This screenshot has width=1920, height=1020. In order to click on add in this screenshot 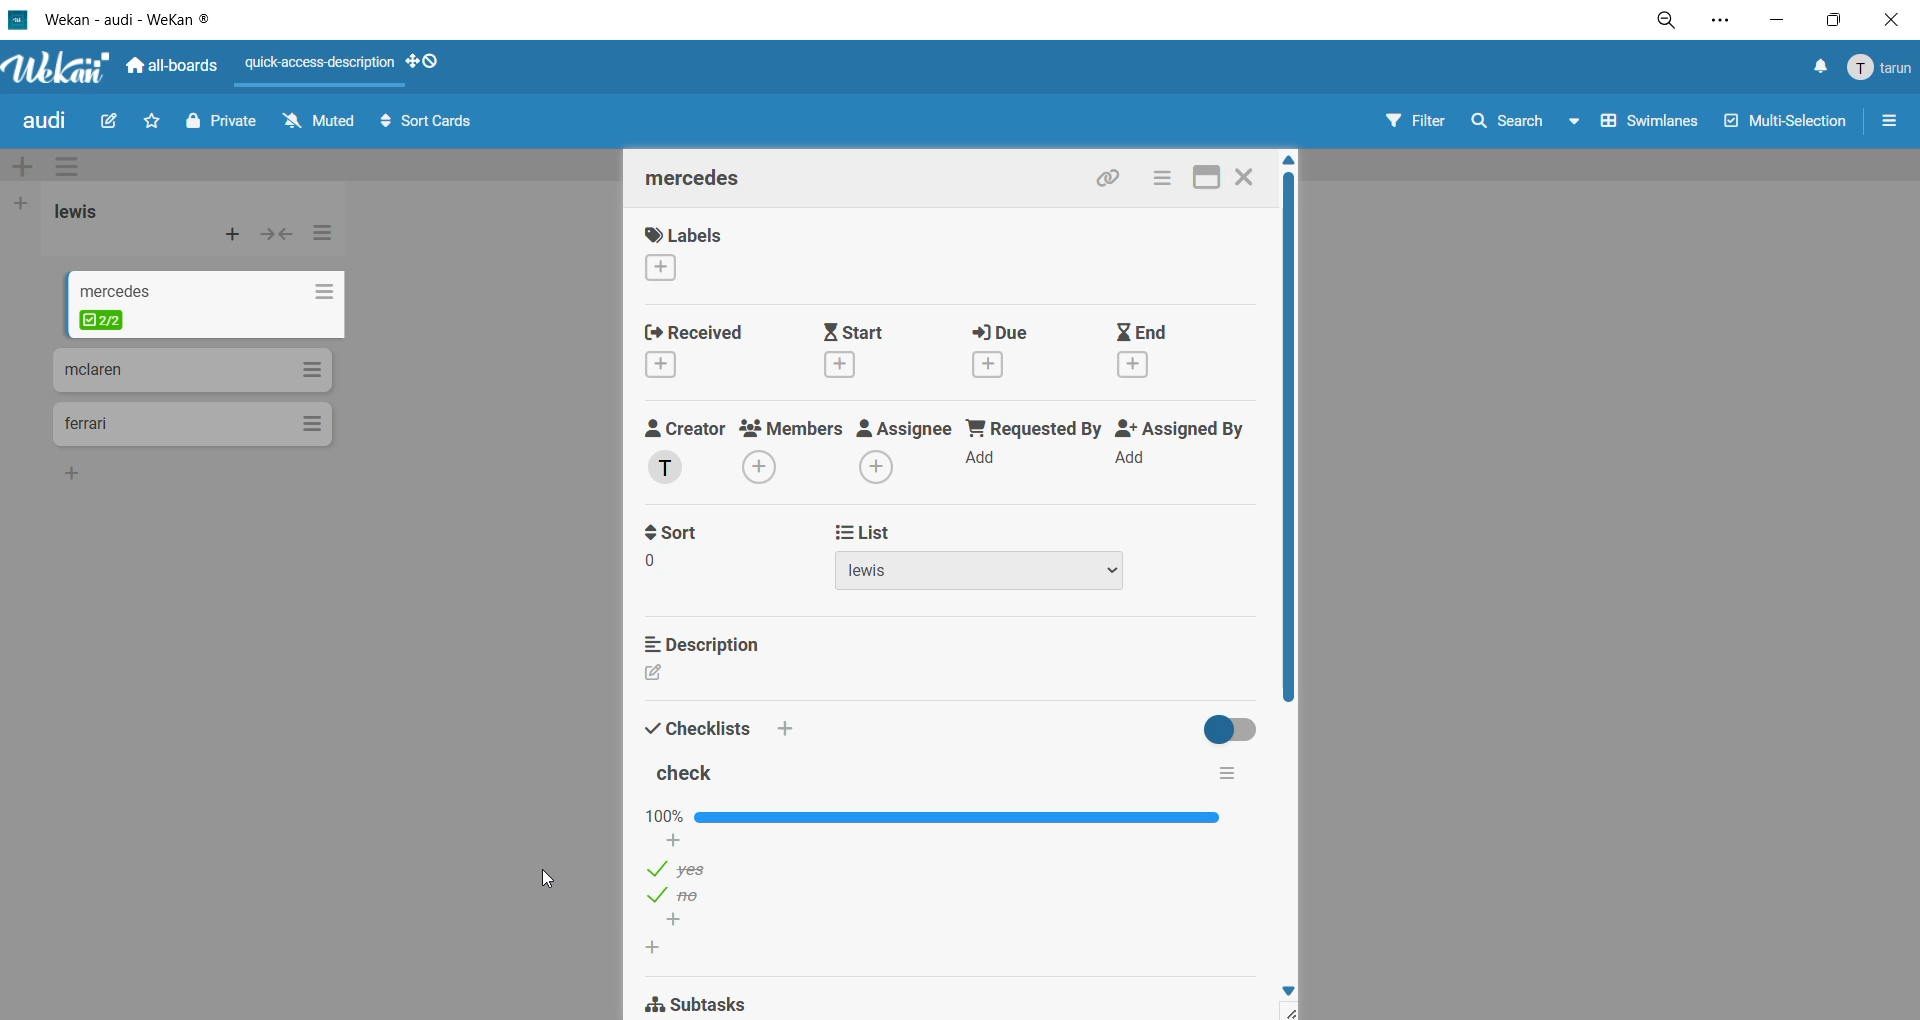, I will do `click(71, 472)`.